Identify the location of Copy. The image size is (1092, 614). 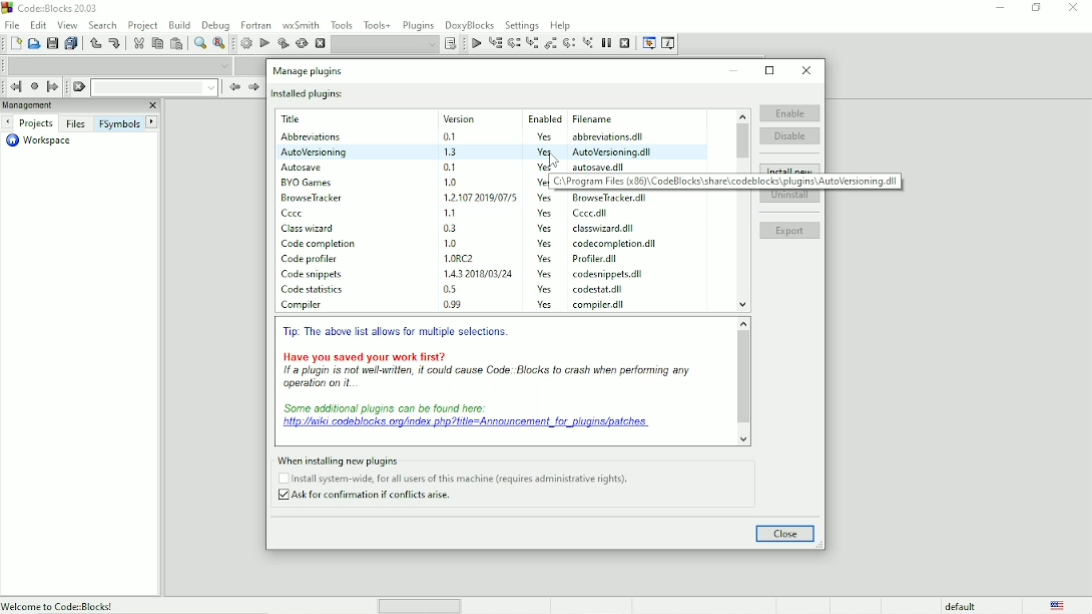
(157, 43).